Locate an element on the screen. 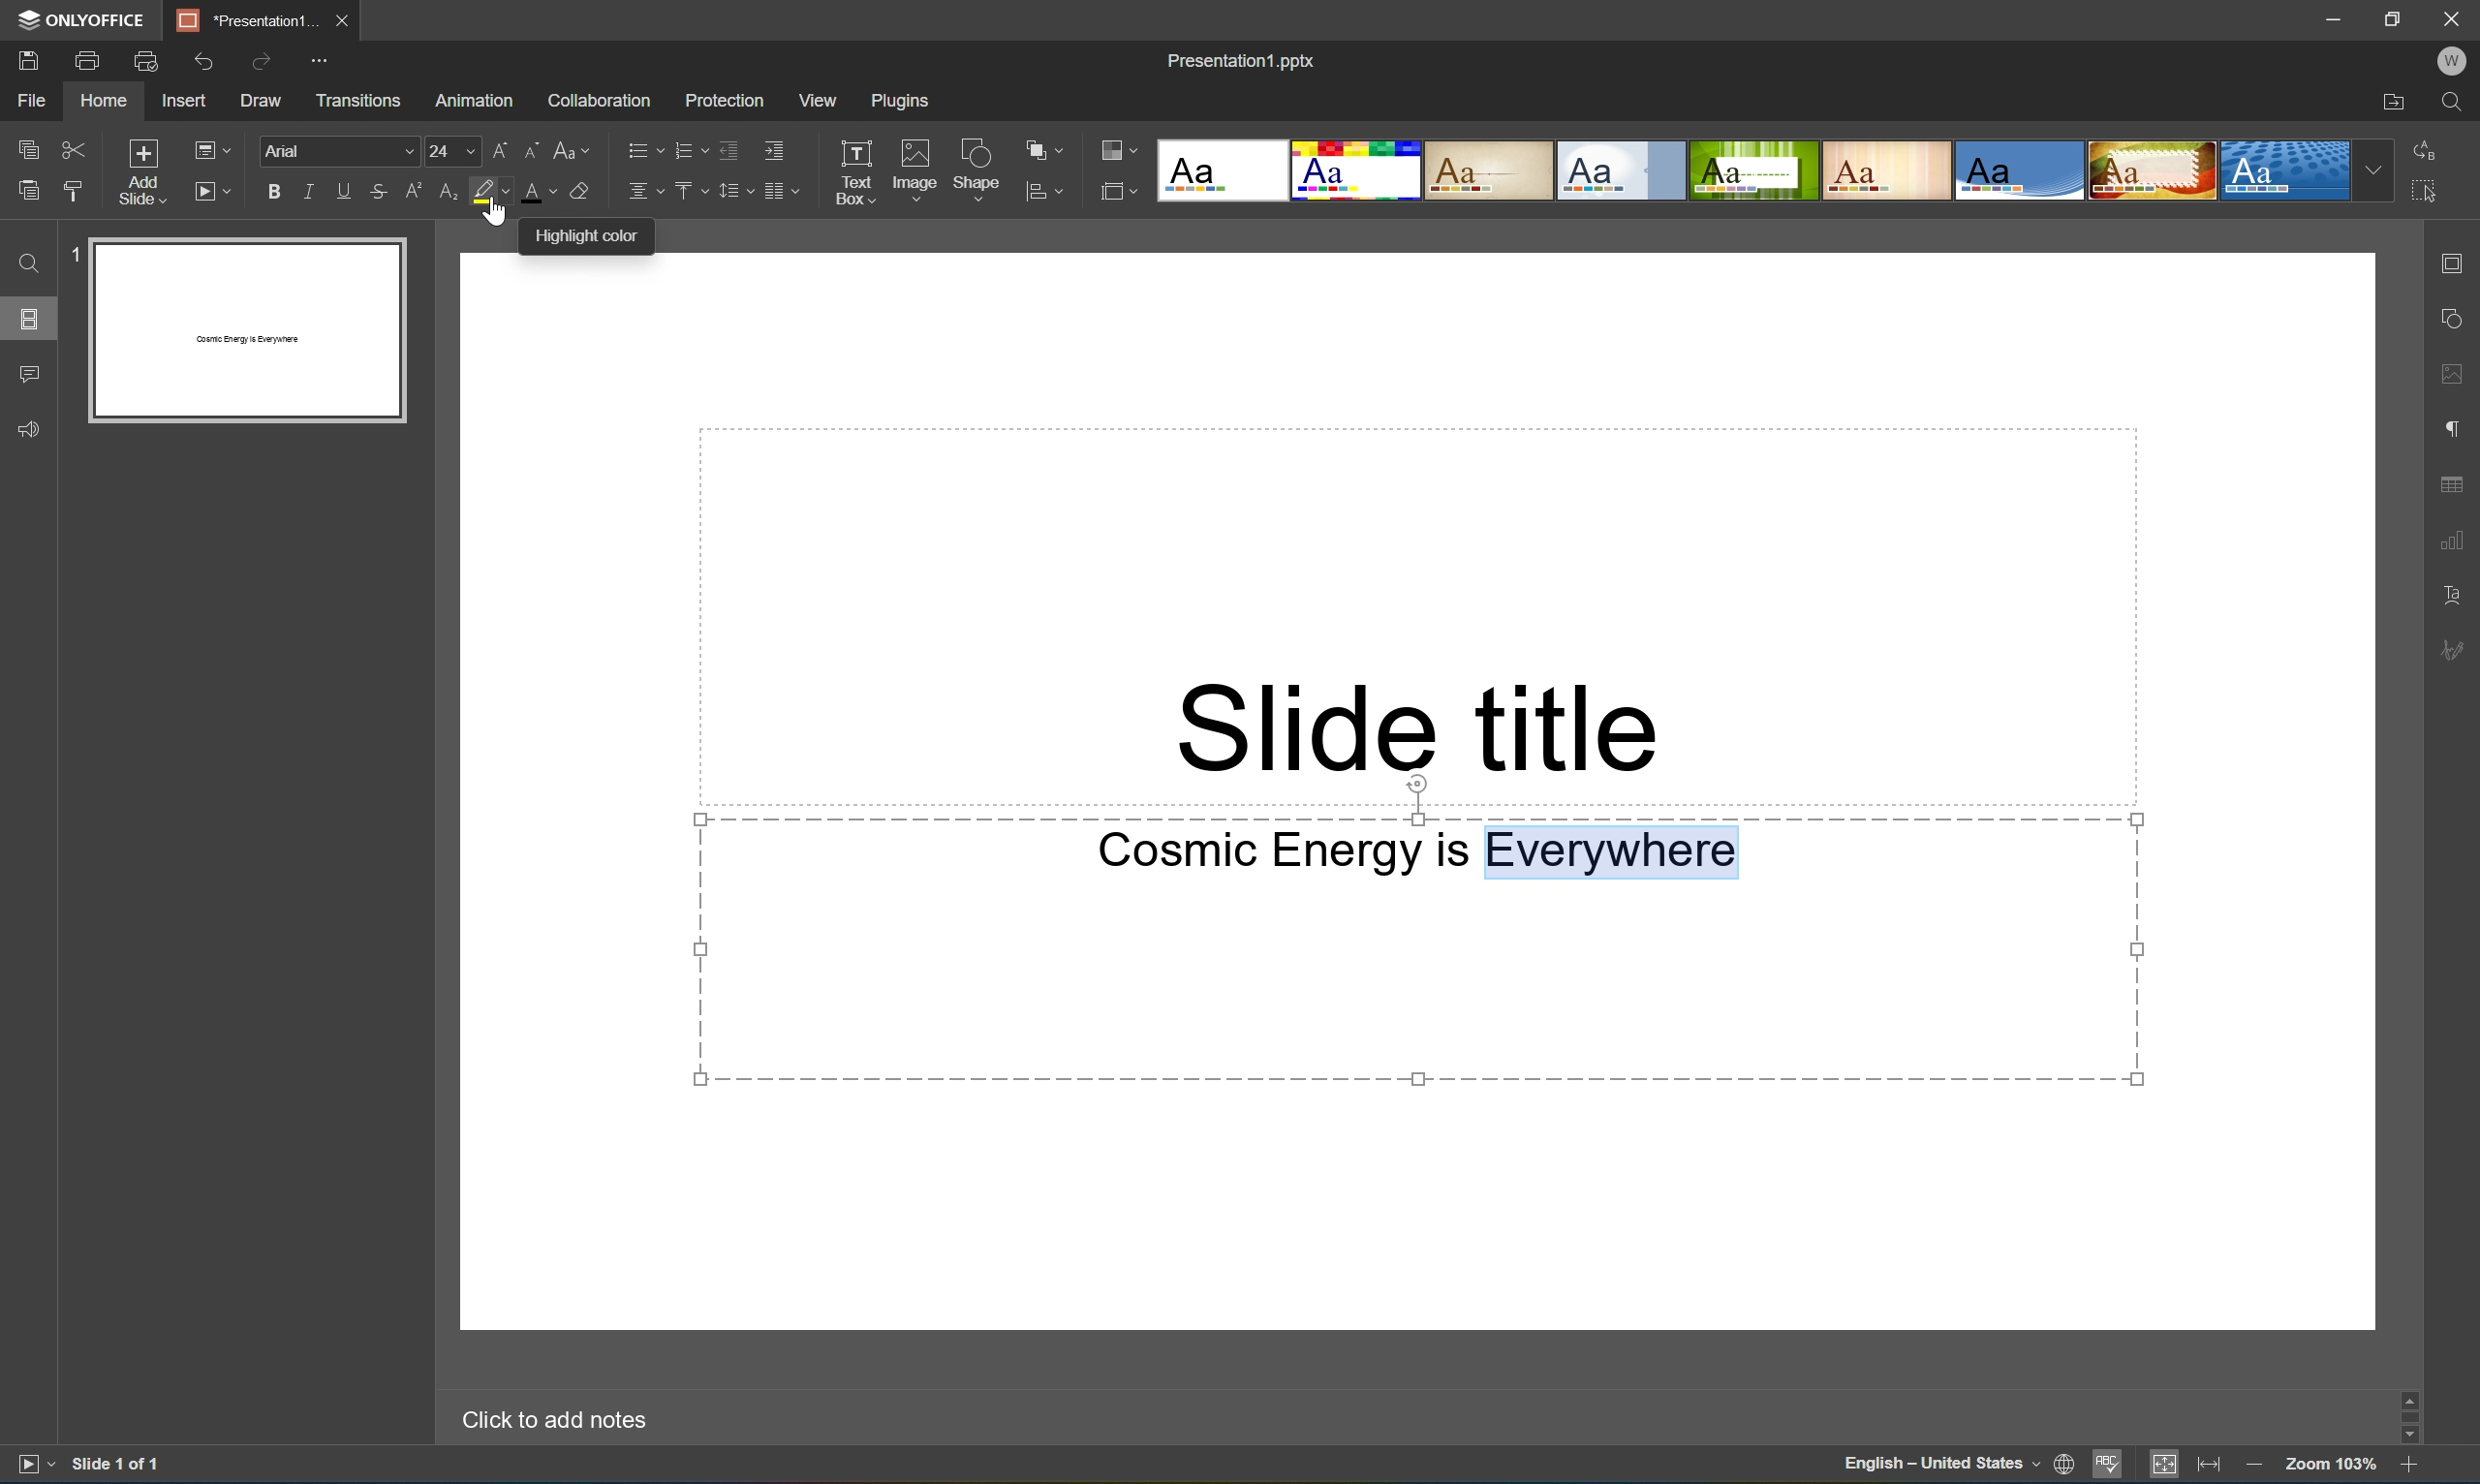 The height and width of the screenshot is (1484, 2480). Image settings is located at coordinates (2456, 371).